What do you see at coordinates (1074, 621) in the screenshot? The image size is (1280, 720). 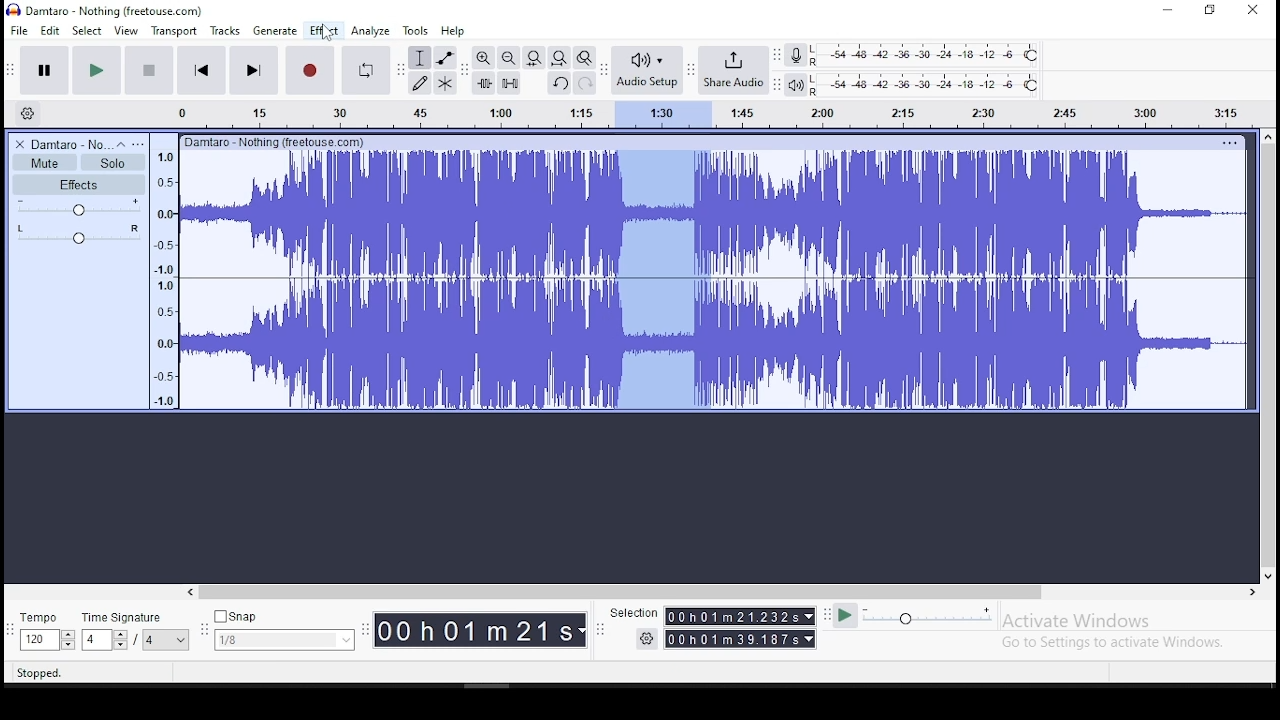 I see `Activate windows` at bounding box center [1074, 621].